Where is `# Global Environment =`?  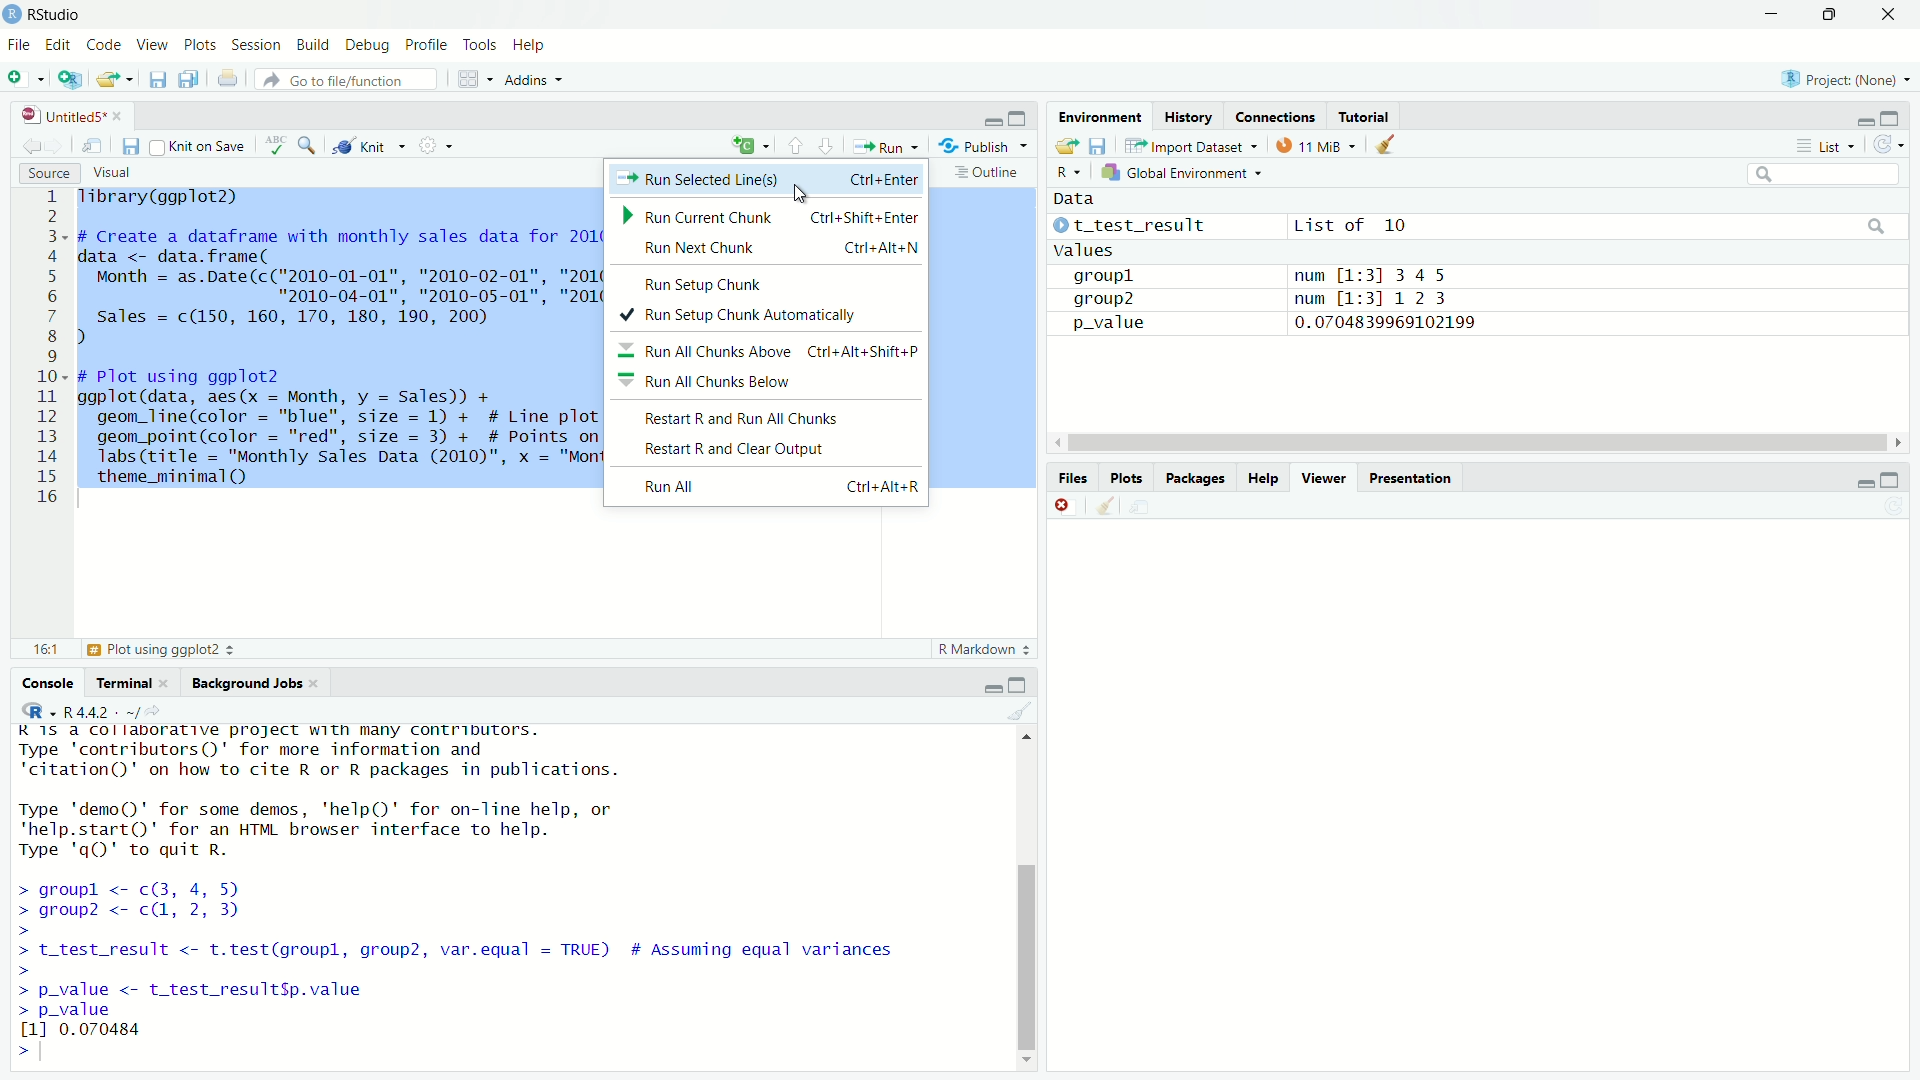
# Global Environment = is located at coordinates (1182, 170).